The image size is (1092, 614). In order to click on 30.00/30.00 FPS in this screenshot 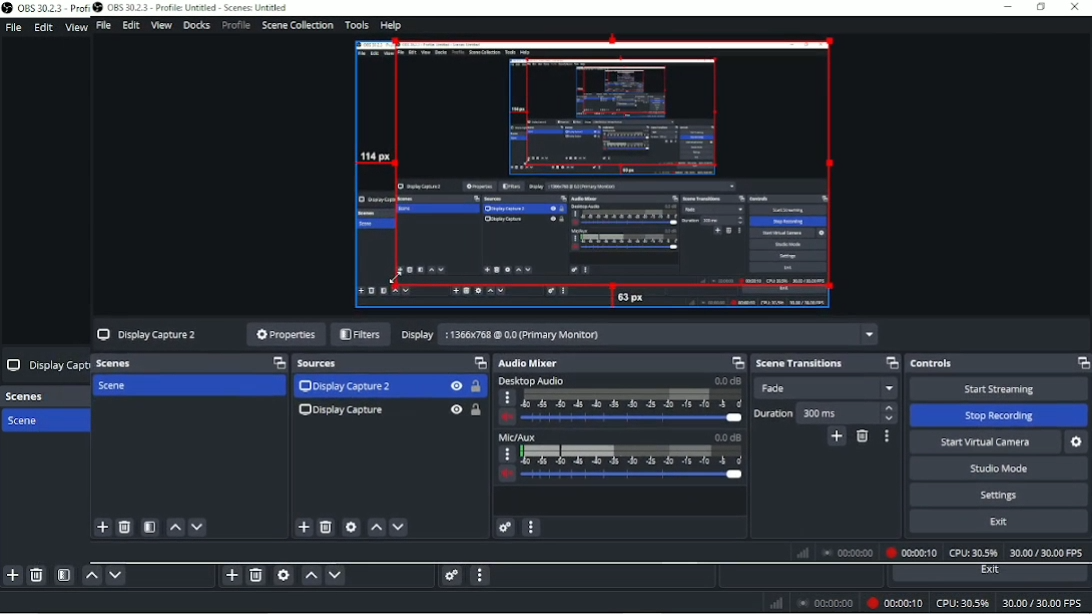, I will do `click(1046, 604)`.